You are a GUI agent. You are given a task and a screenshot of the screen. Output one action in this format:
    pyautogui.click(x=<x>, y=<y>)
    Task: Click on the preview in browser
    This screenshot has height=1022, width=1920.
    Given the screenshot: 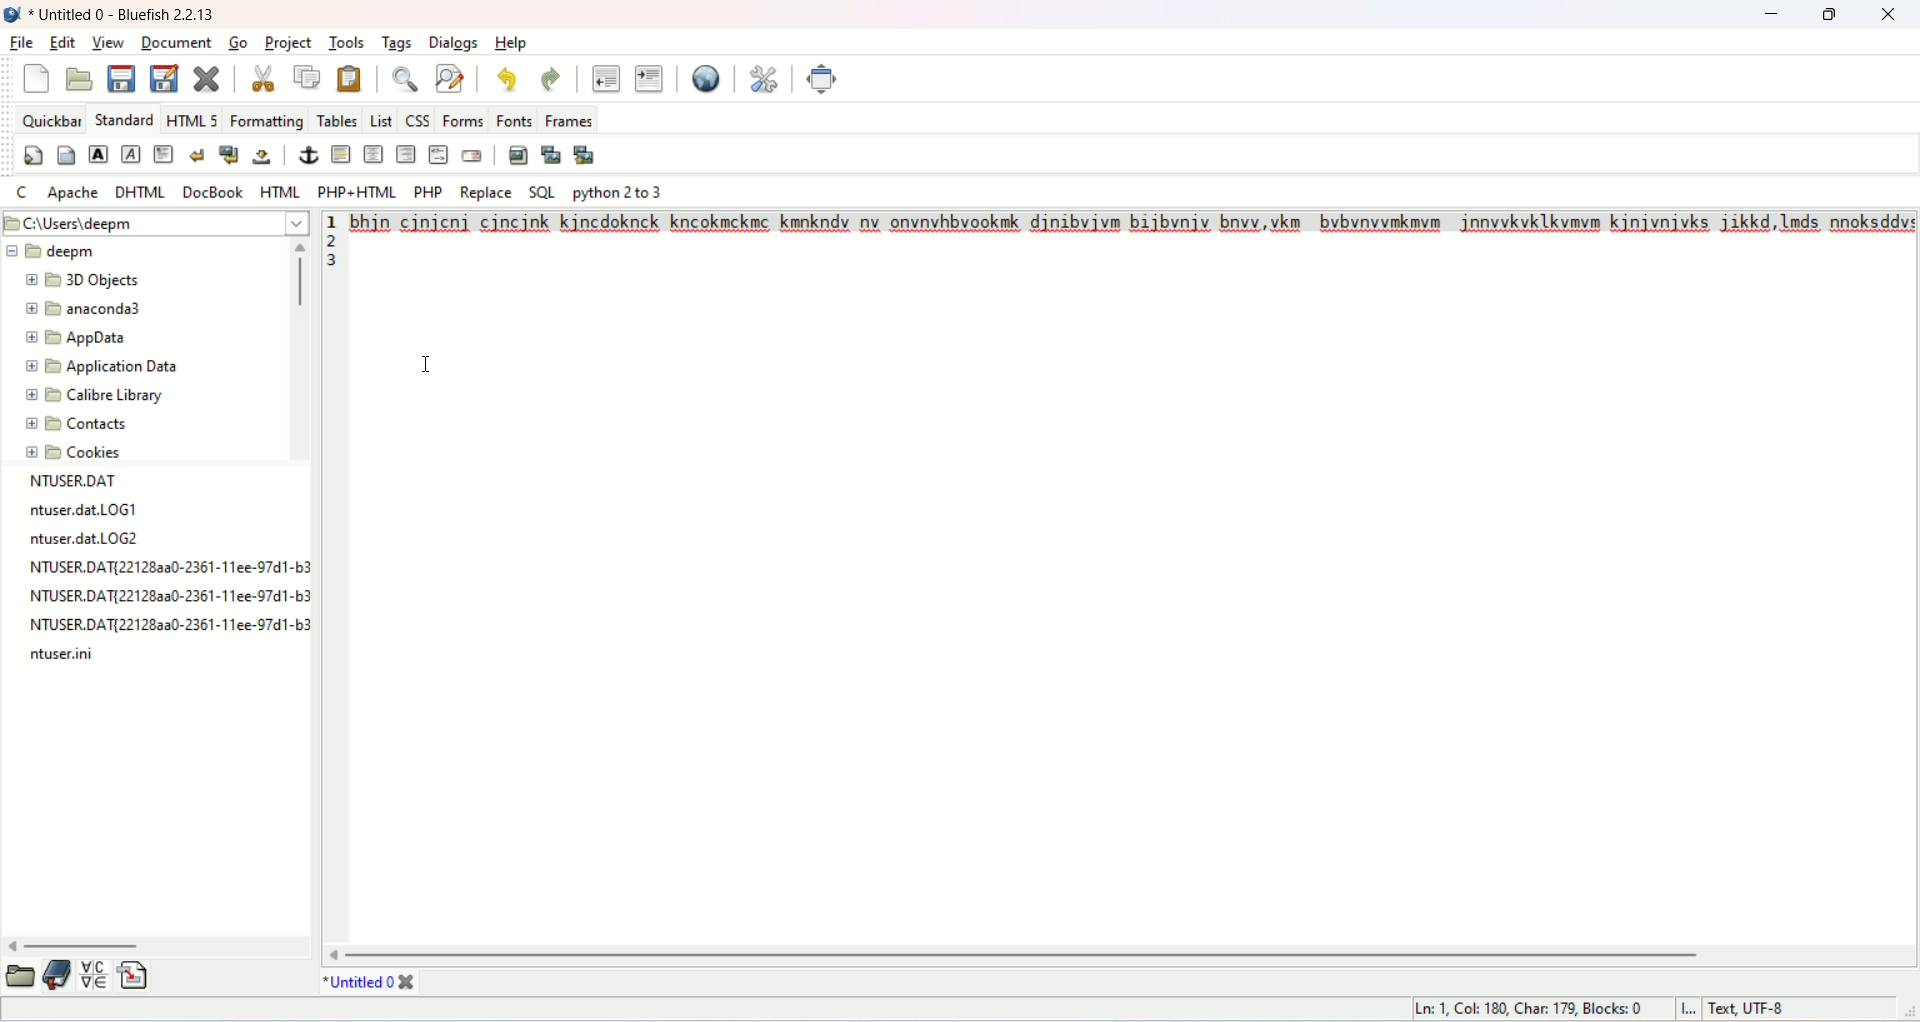 What is the action you would take?
    pyautogui.click(x=705, y=80)
    